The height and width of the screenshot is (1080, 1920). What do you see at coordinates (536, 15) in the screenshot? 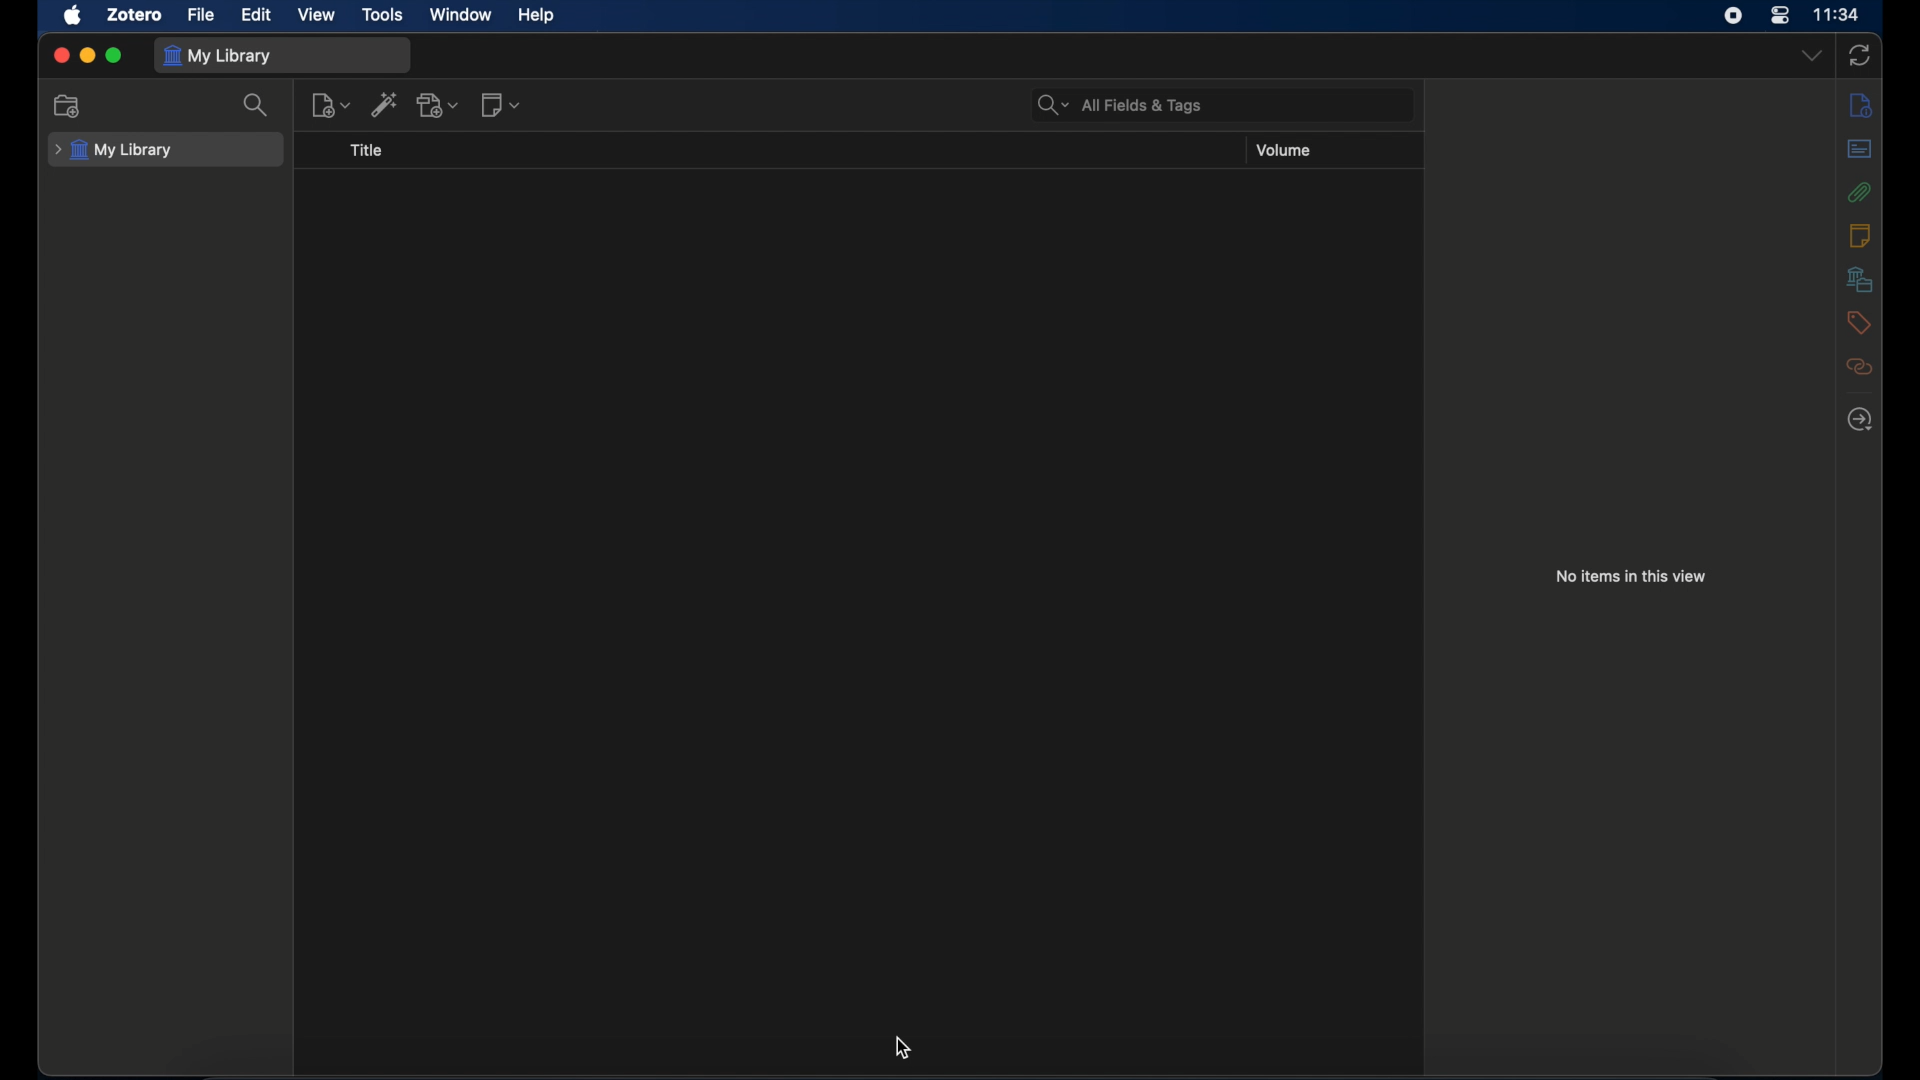
I see `help` at bounding box center [536, 15].